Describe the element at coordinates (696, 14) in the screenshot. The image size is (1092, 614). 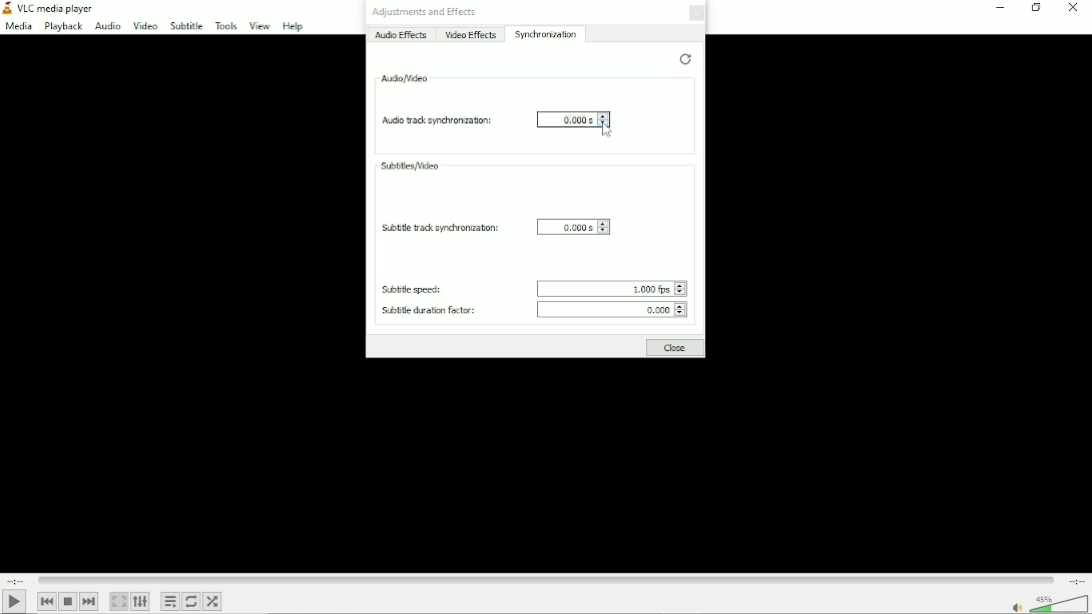
I see `Close` at that location.